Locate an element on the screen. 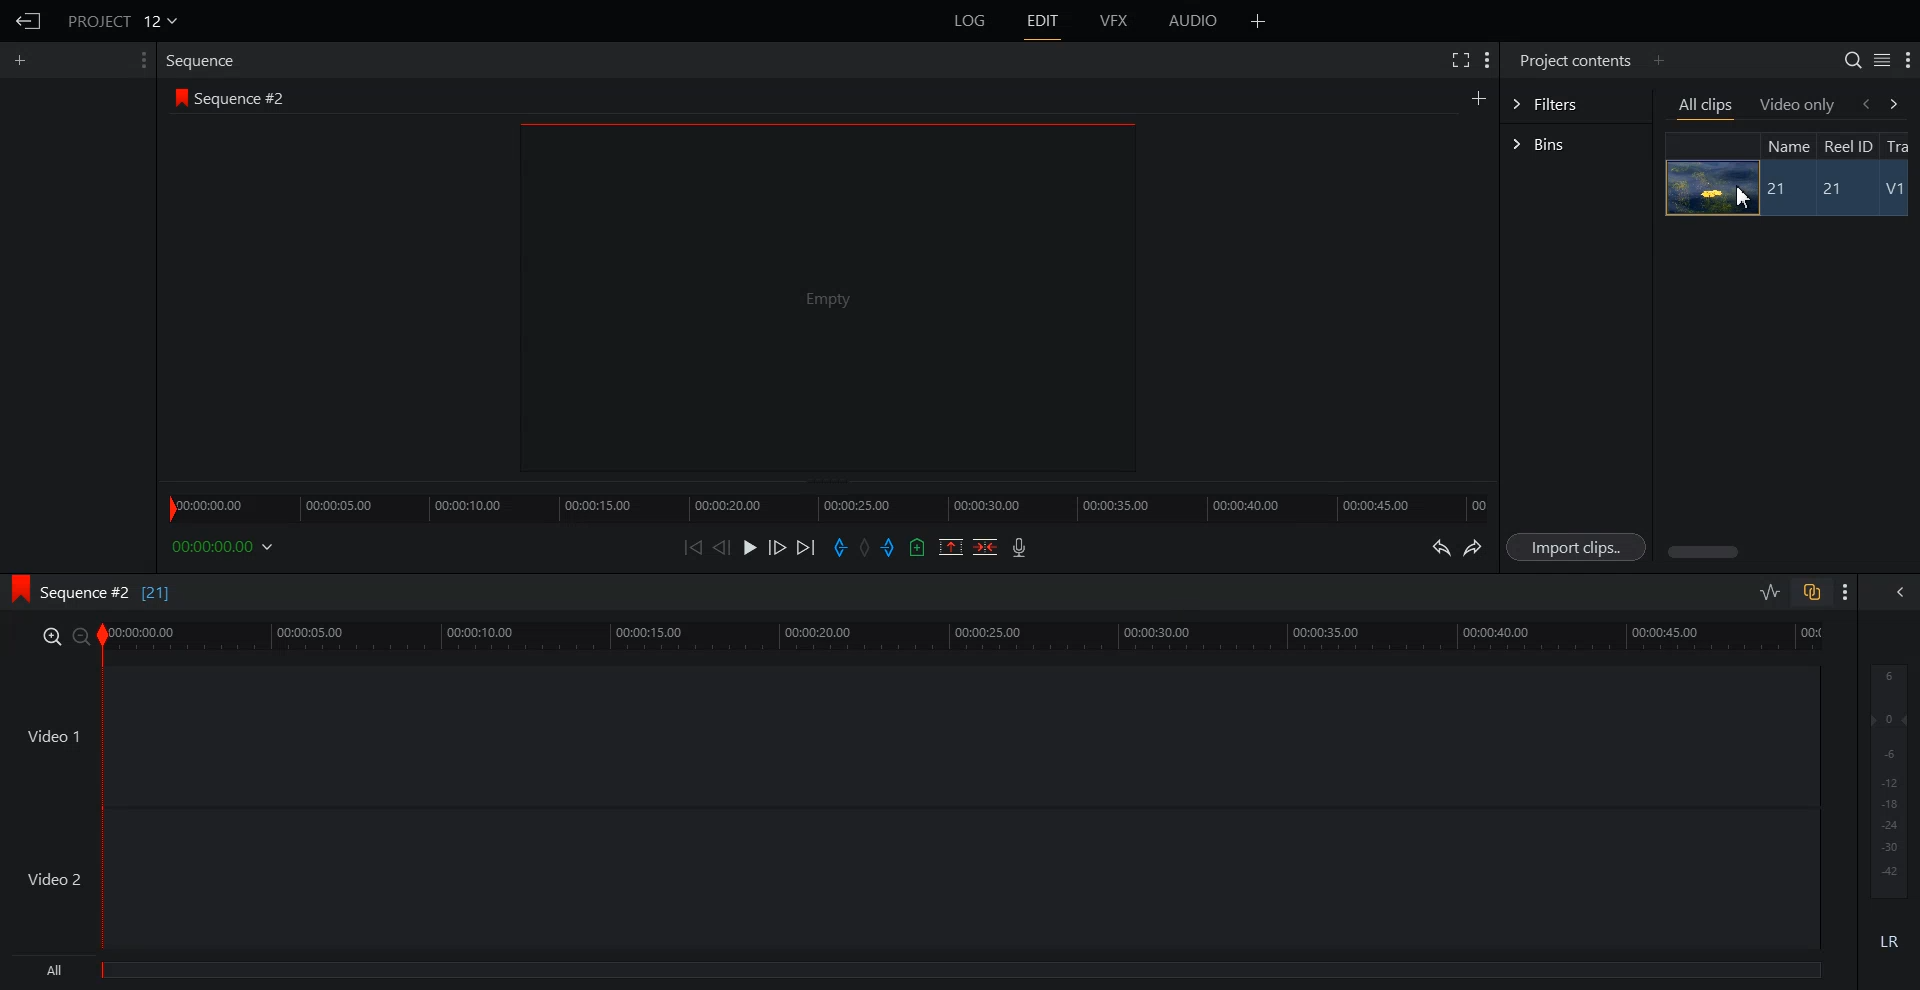 This screenshot has width=1920, height=990. video 1 is located at coordinates (908, 733).